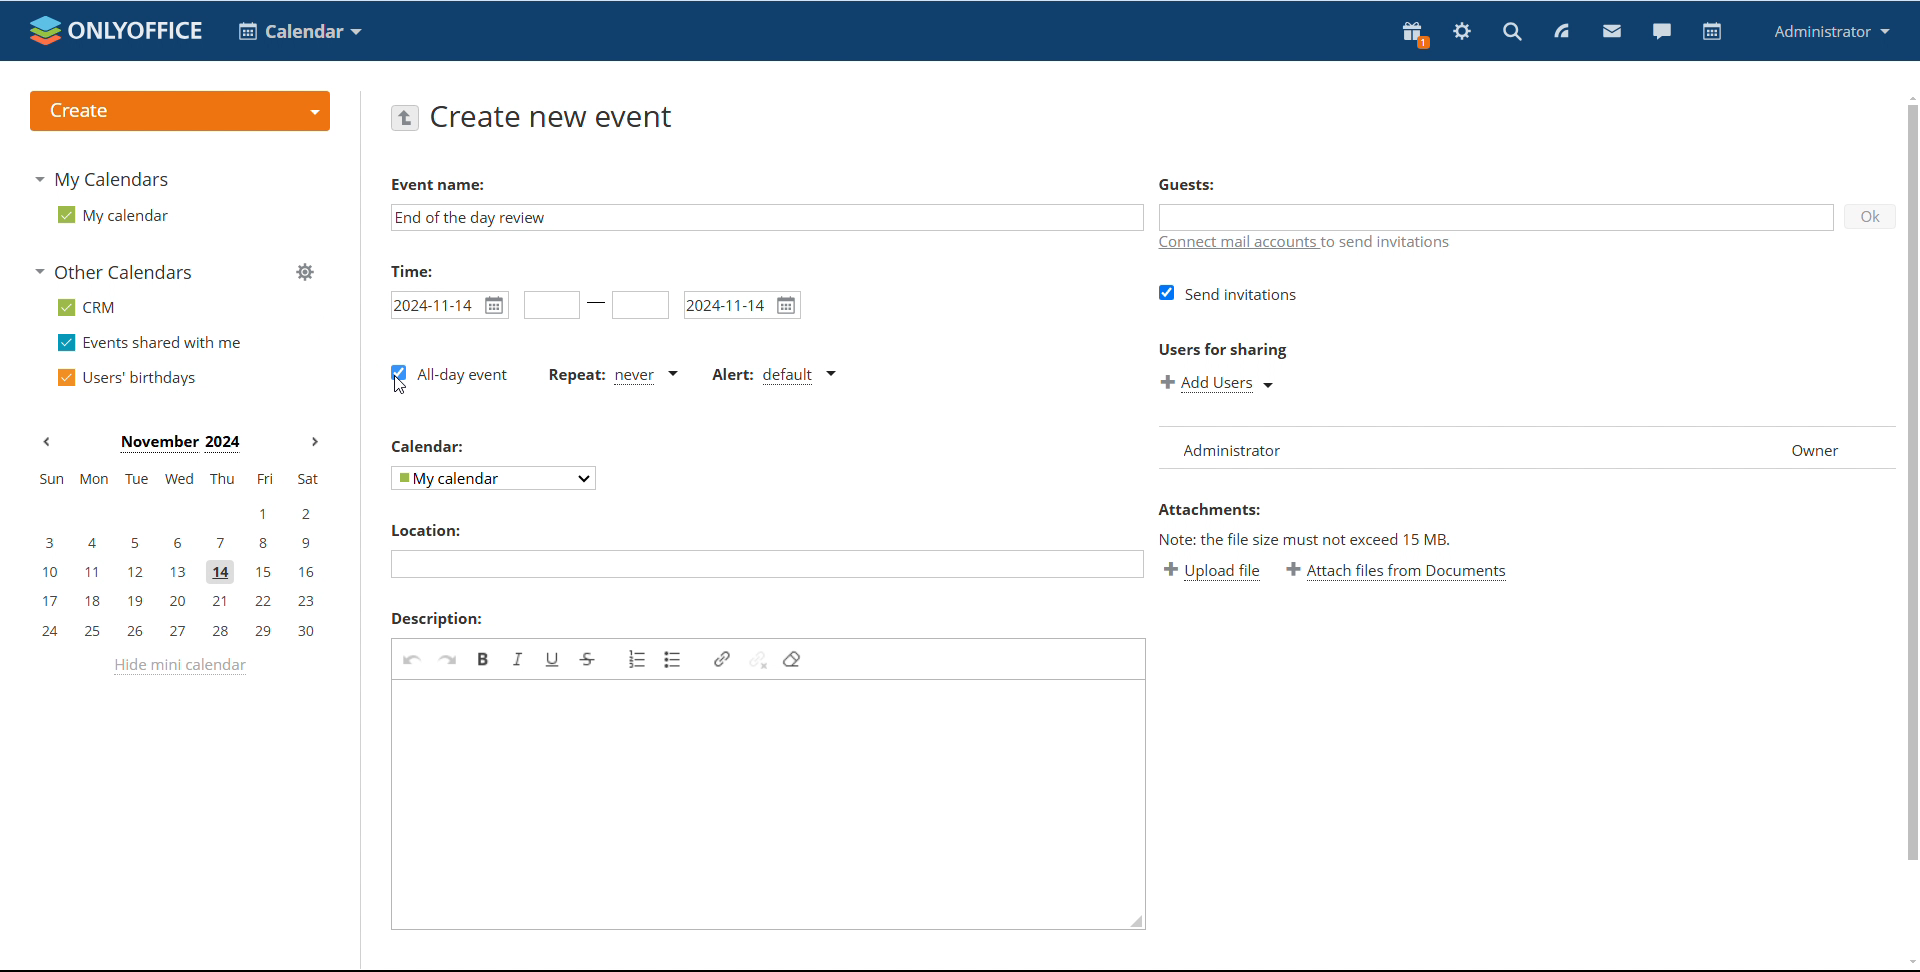 The image size is (1920, 972). What do you see at coordinates (315, 443) in the screenshot?
I see `next month` at bounding box center [315, 443].